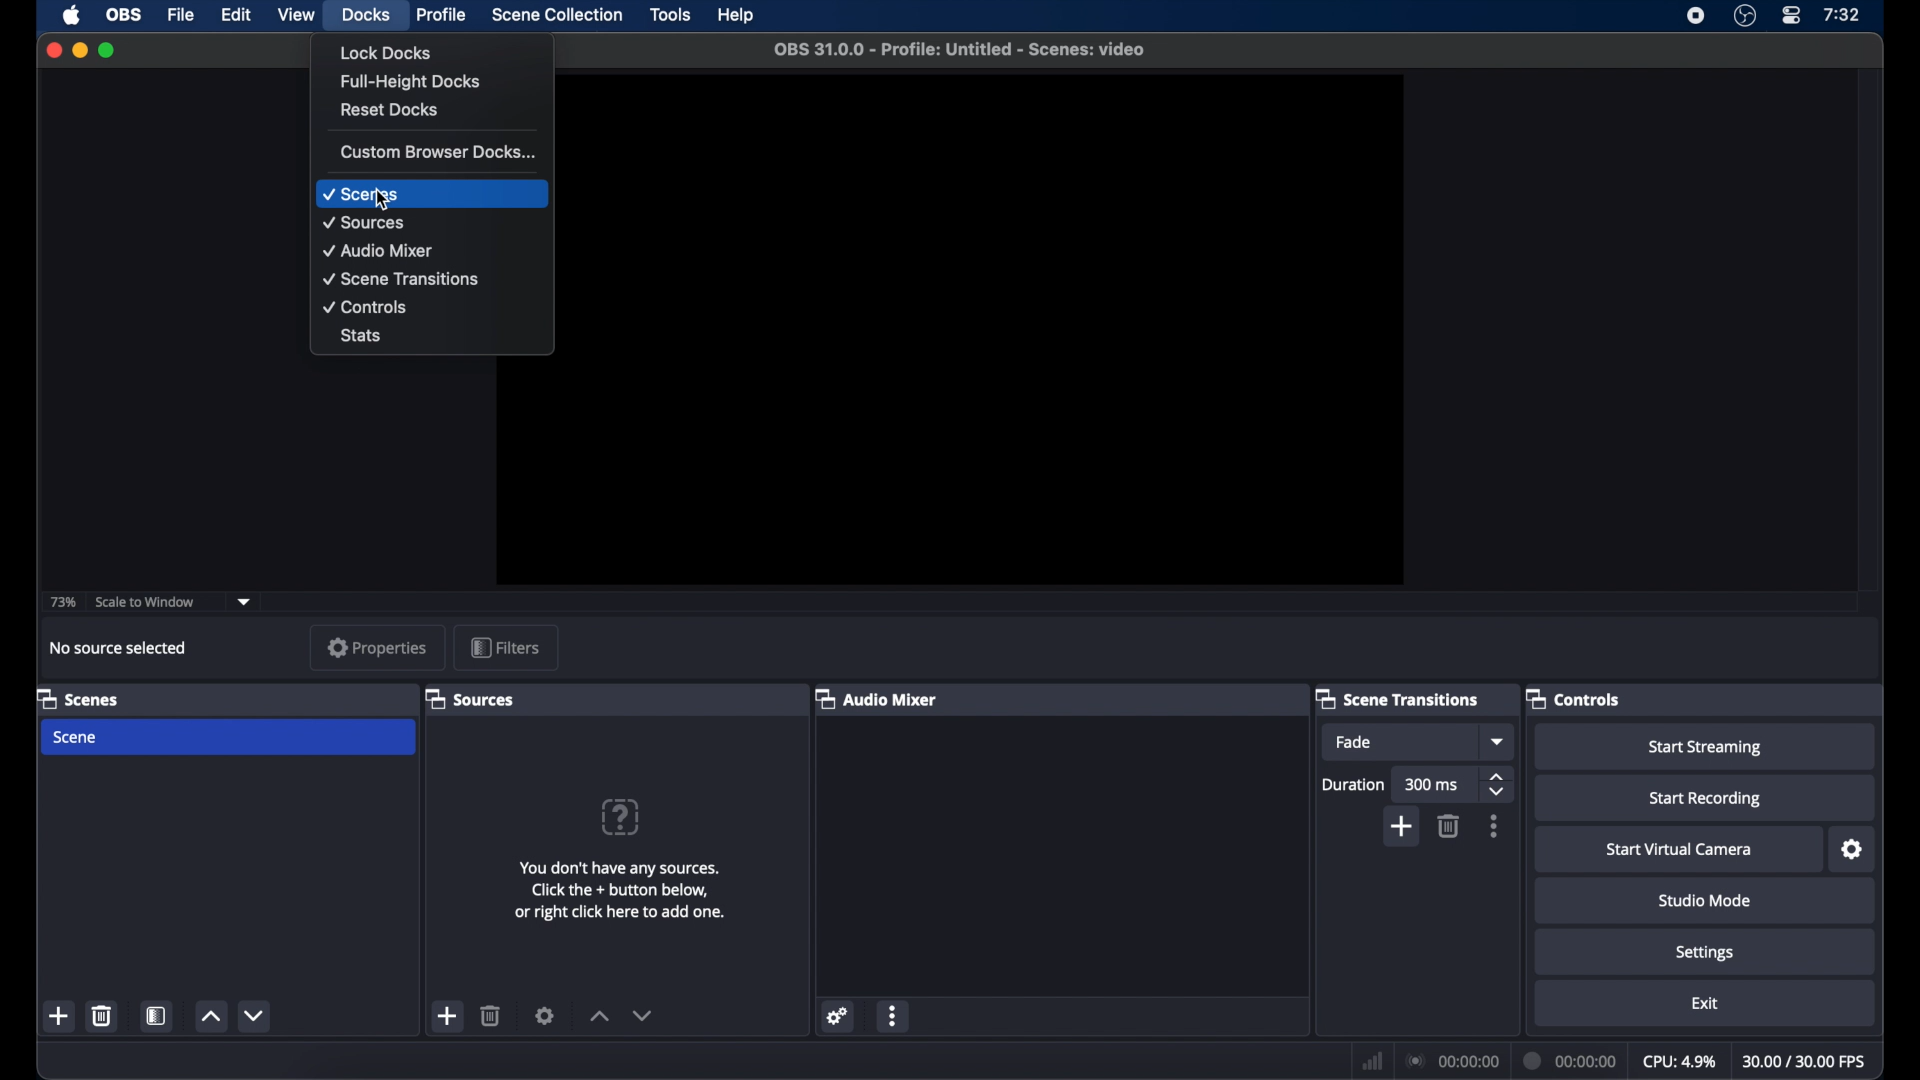 Image resolution: width=1920 pixels, height=1080 pixels. Describe the element at coordinates (442, 13) in the screenshot. I see `profile` at that location.